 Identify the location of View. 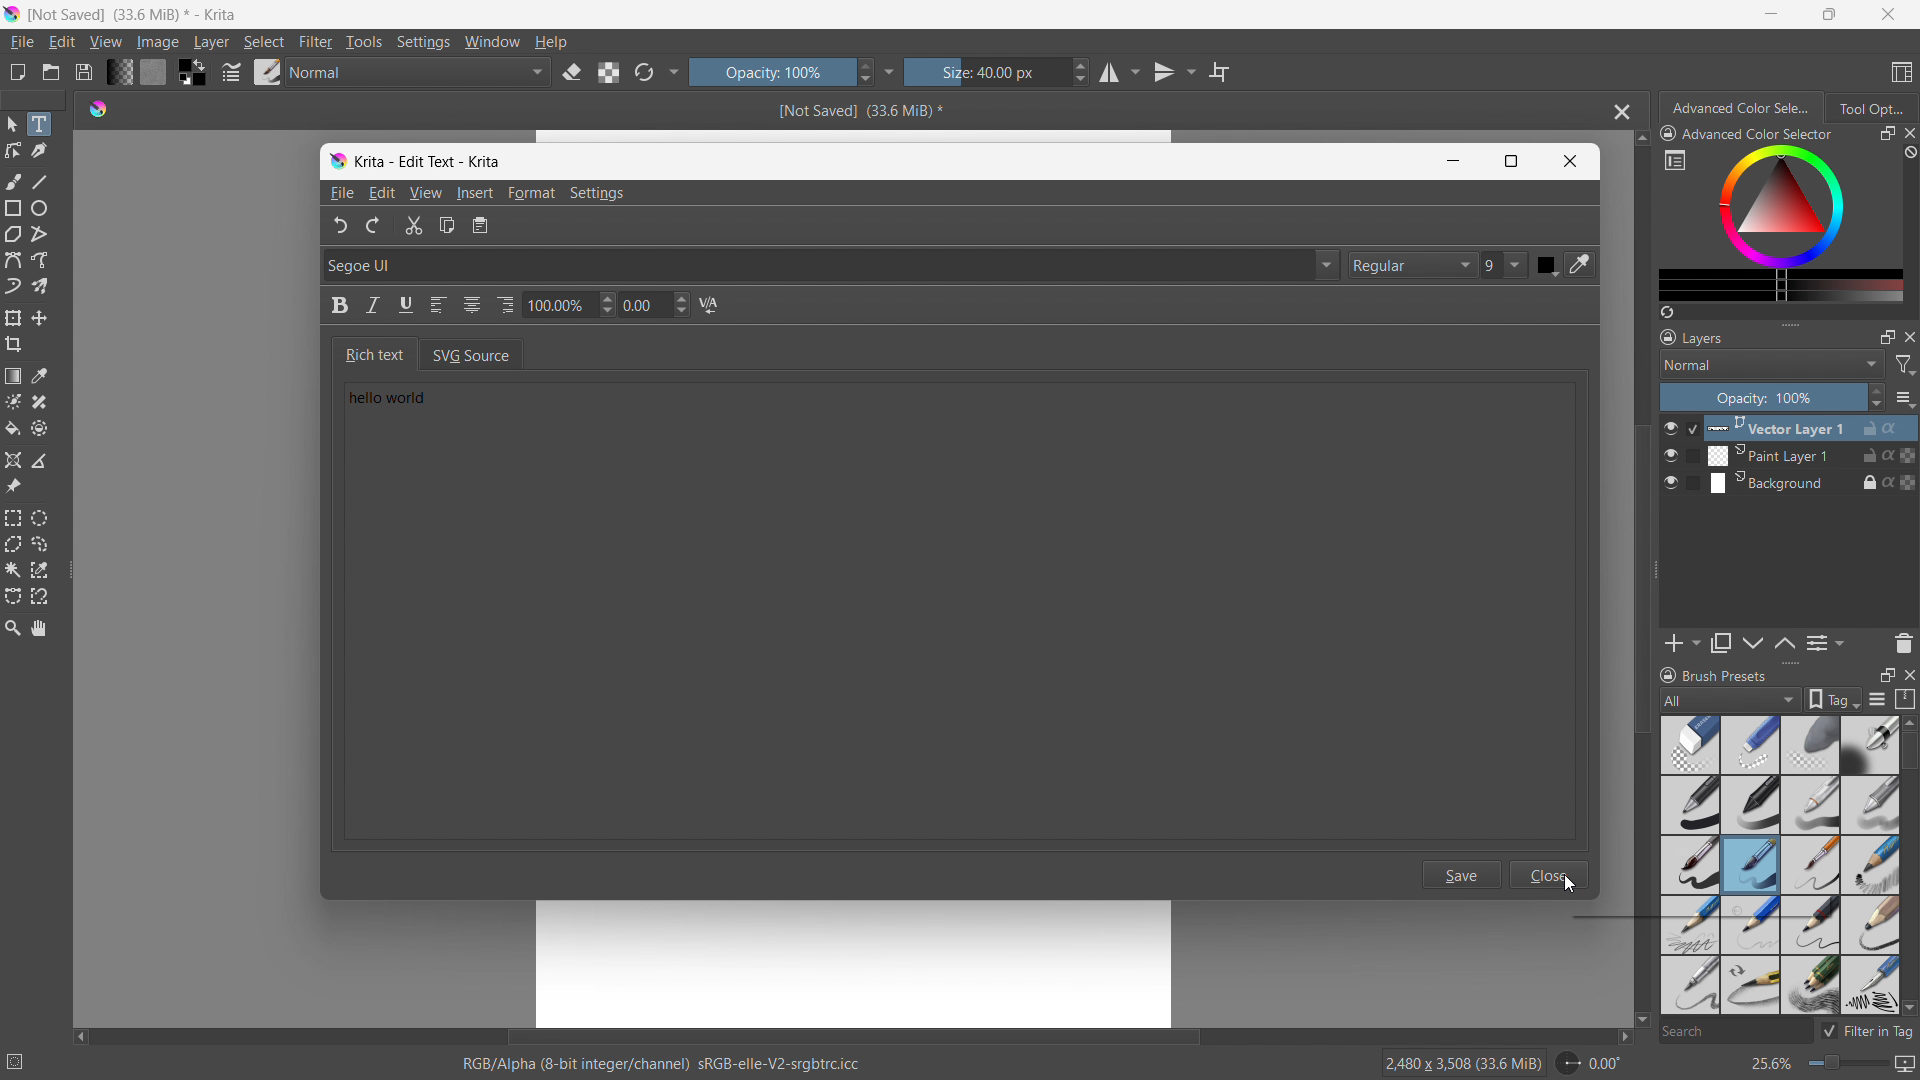
(425, 193).